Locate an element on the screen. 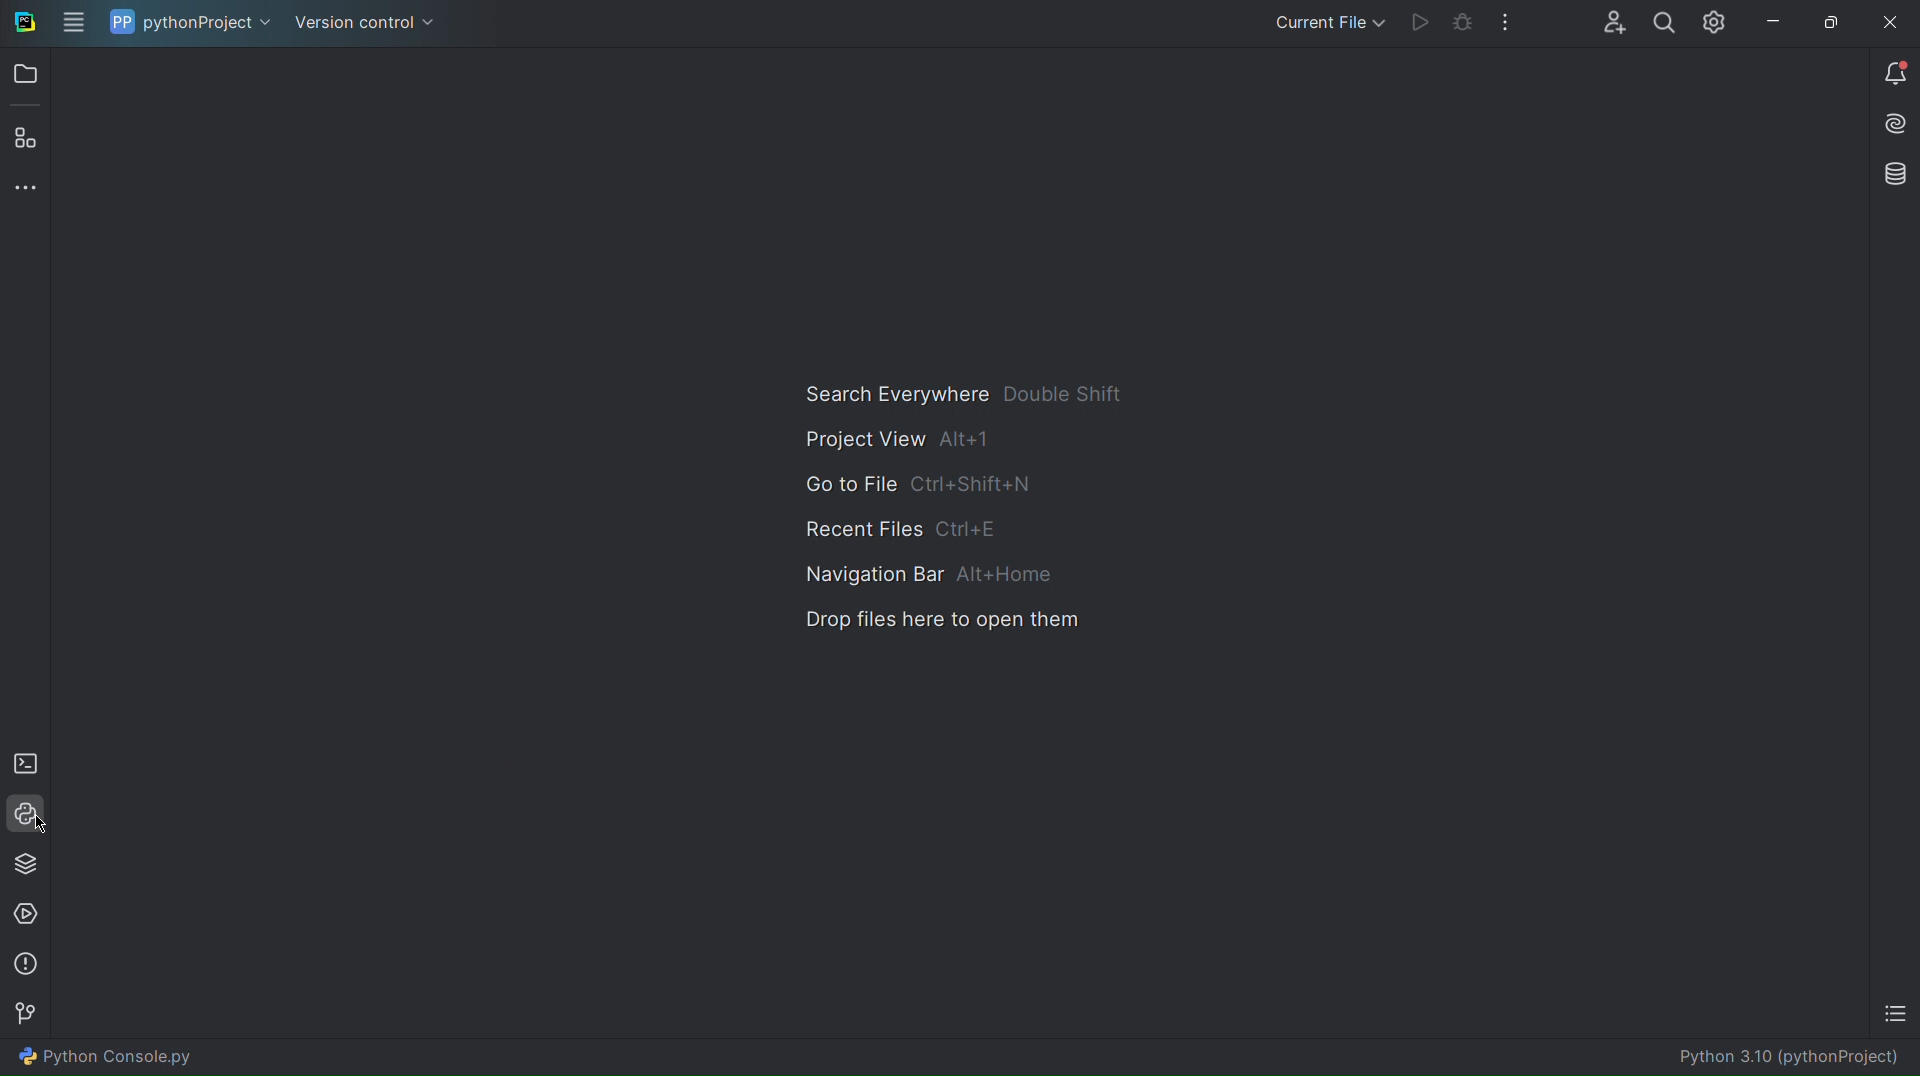 This screenshot has width=1920, height=1076. Version Control is located at coordinates (28, 1015).